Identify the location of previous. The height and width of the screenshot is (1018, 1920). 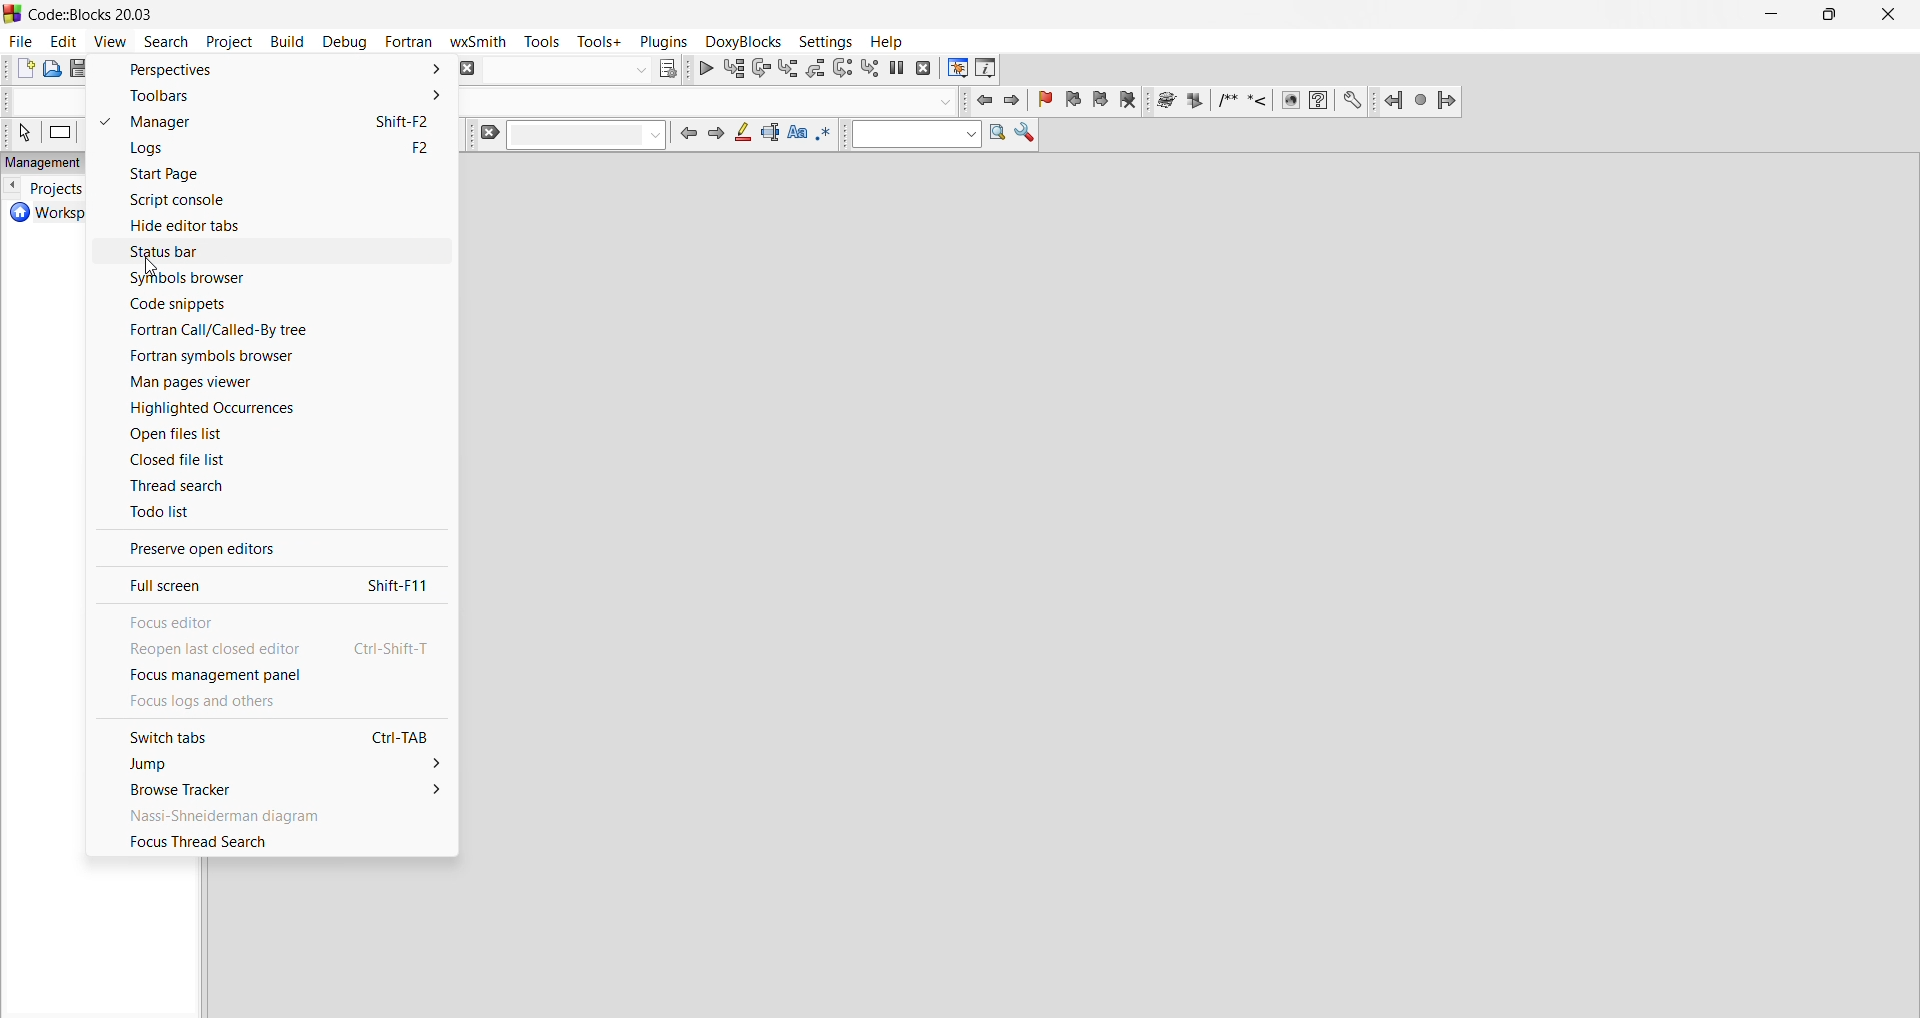
(685, 138).